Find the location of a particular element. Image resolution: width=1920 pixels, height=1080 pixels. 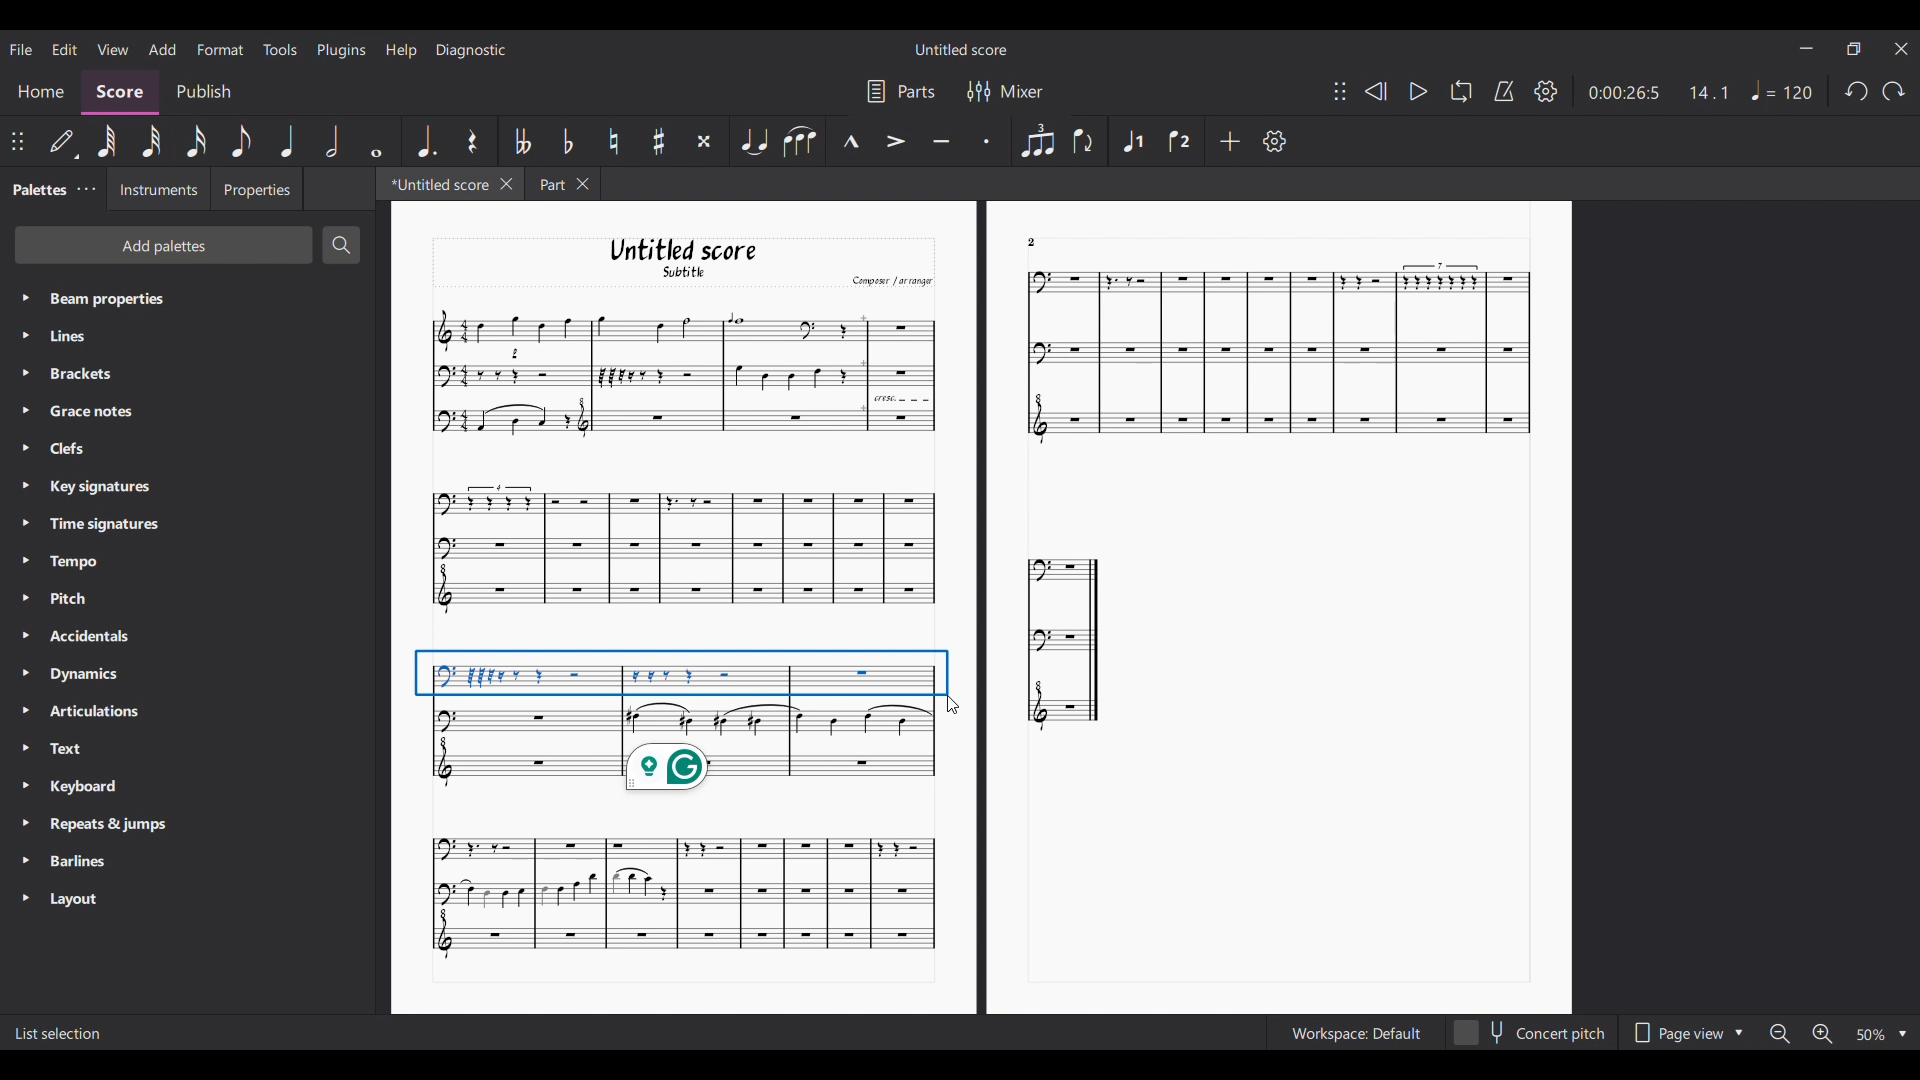

Publish  is located at coordinates (205, 93).